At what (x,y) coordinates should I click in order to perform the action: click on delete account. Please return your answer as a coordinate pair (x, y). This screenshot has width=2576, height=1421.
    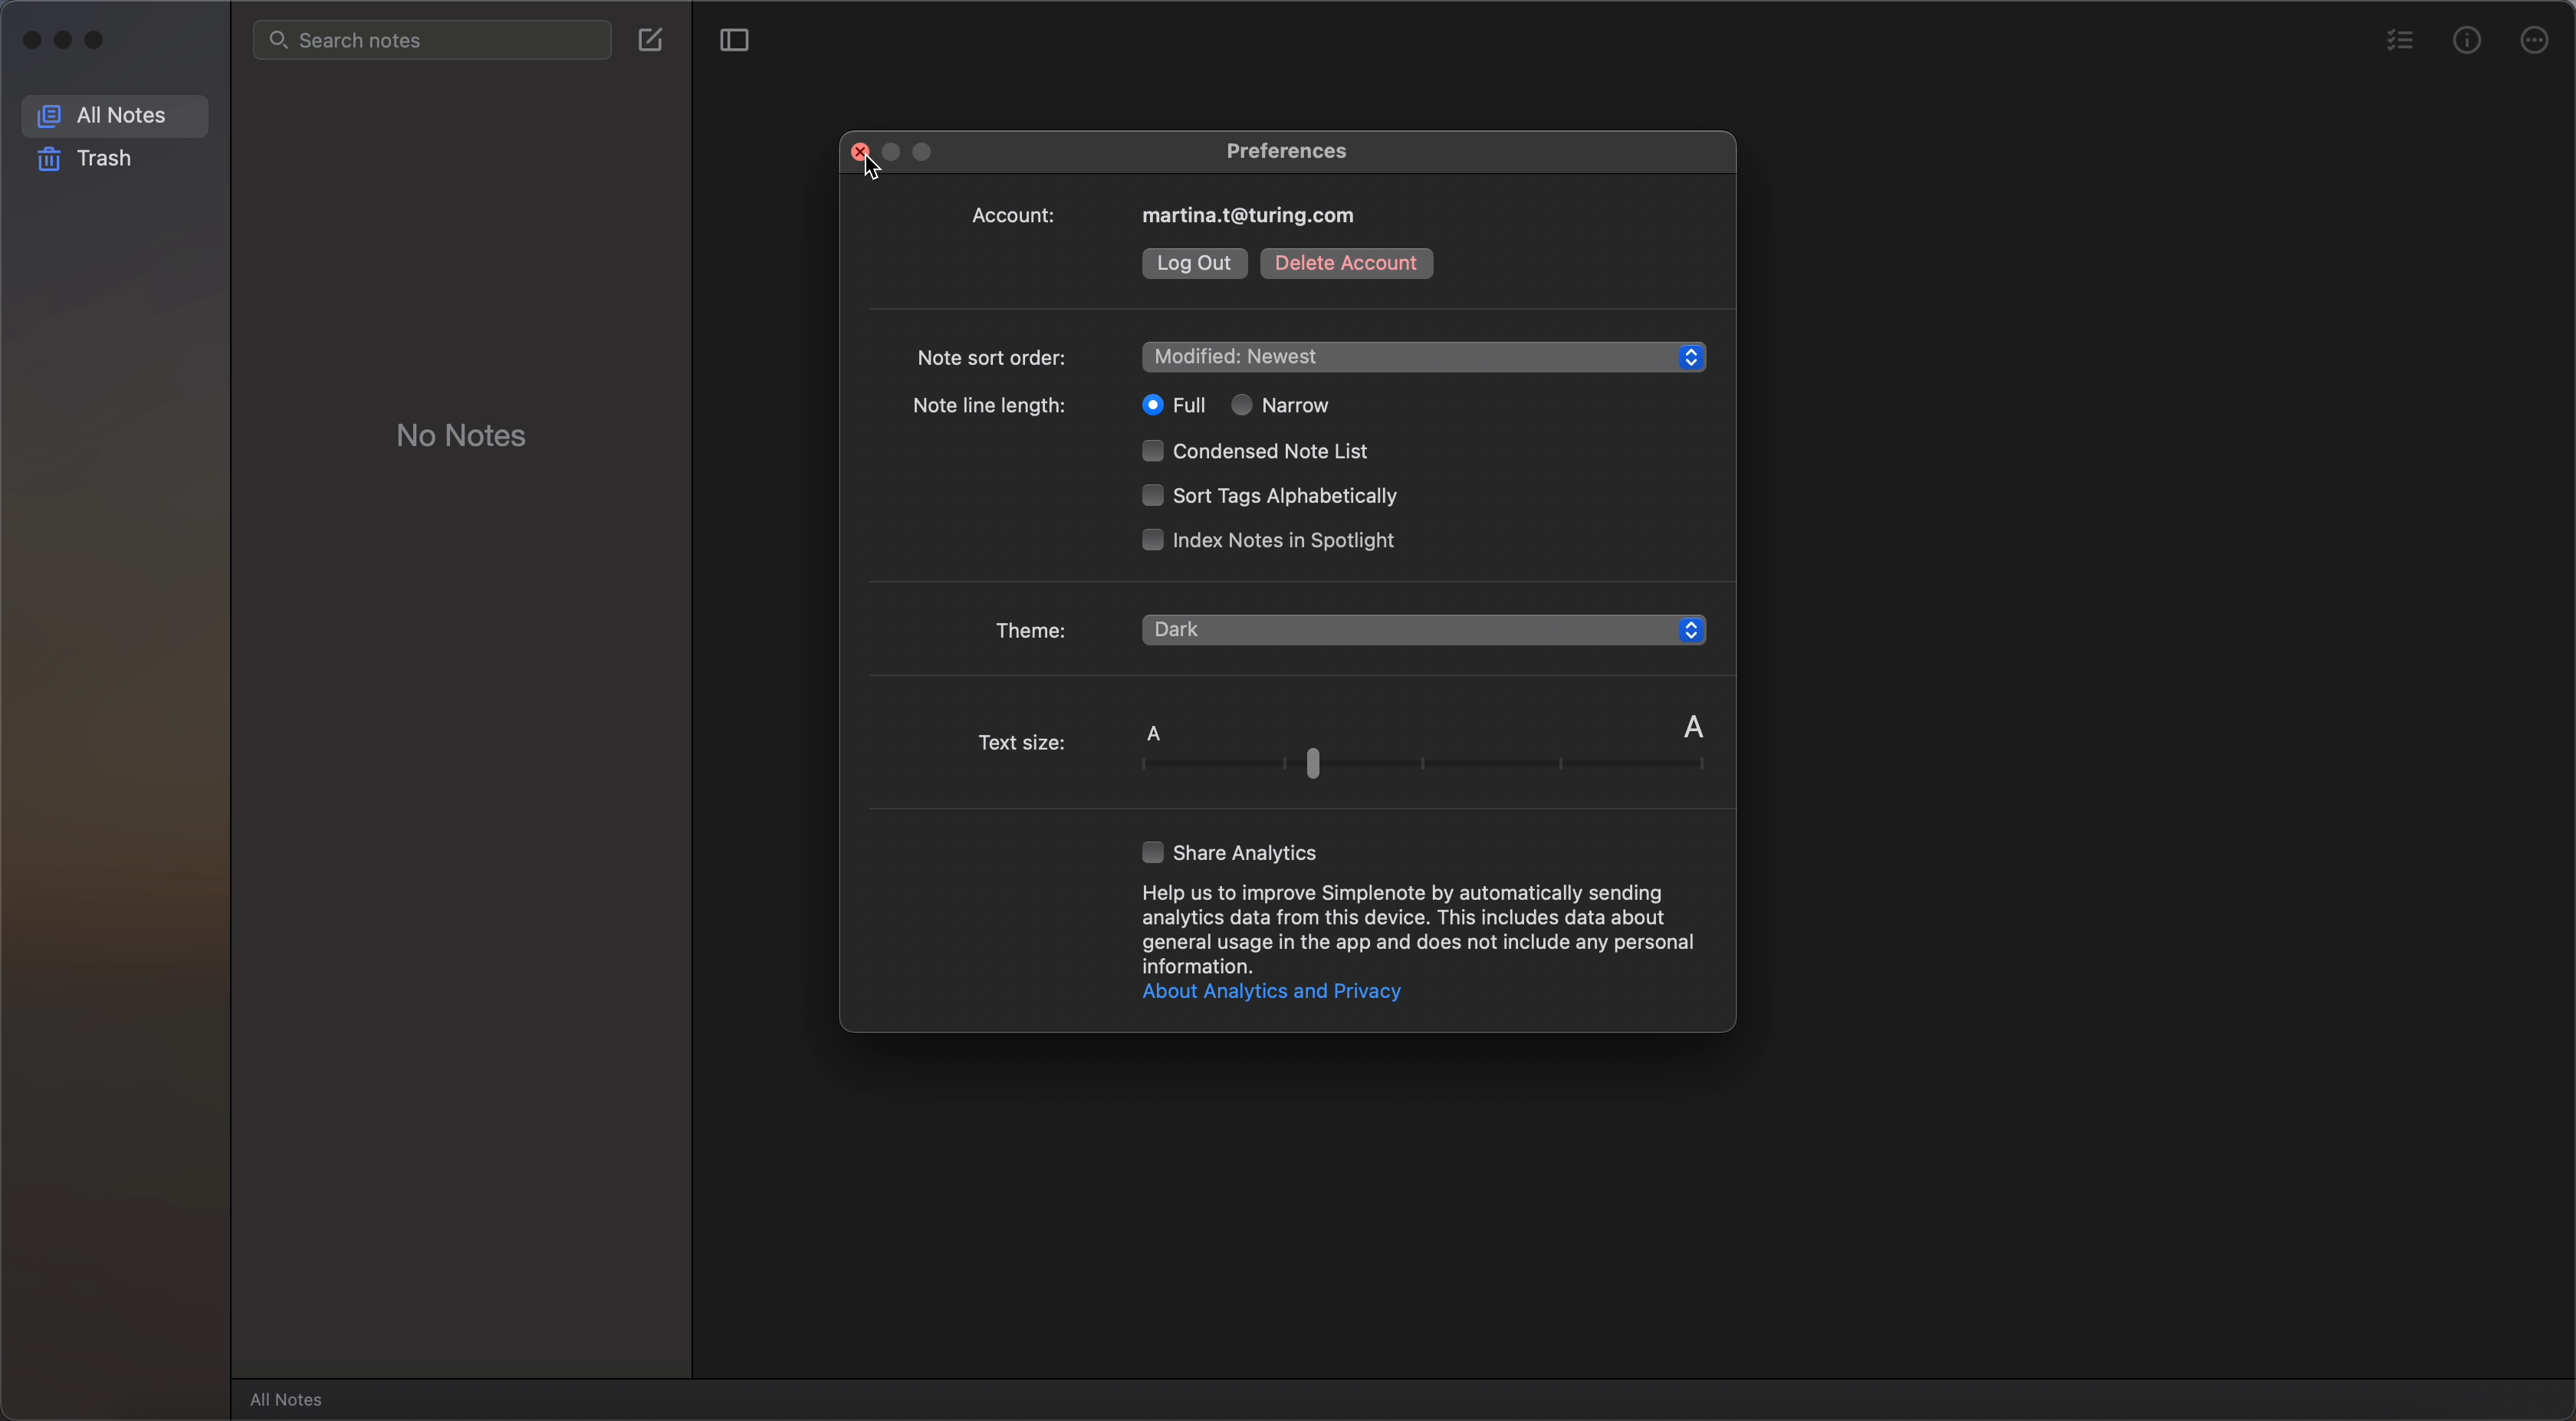
    Looking at the image, I should click on (1345, 262).